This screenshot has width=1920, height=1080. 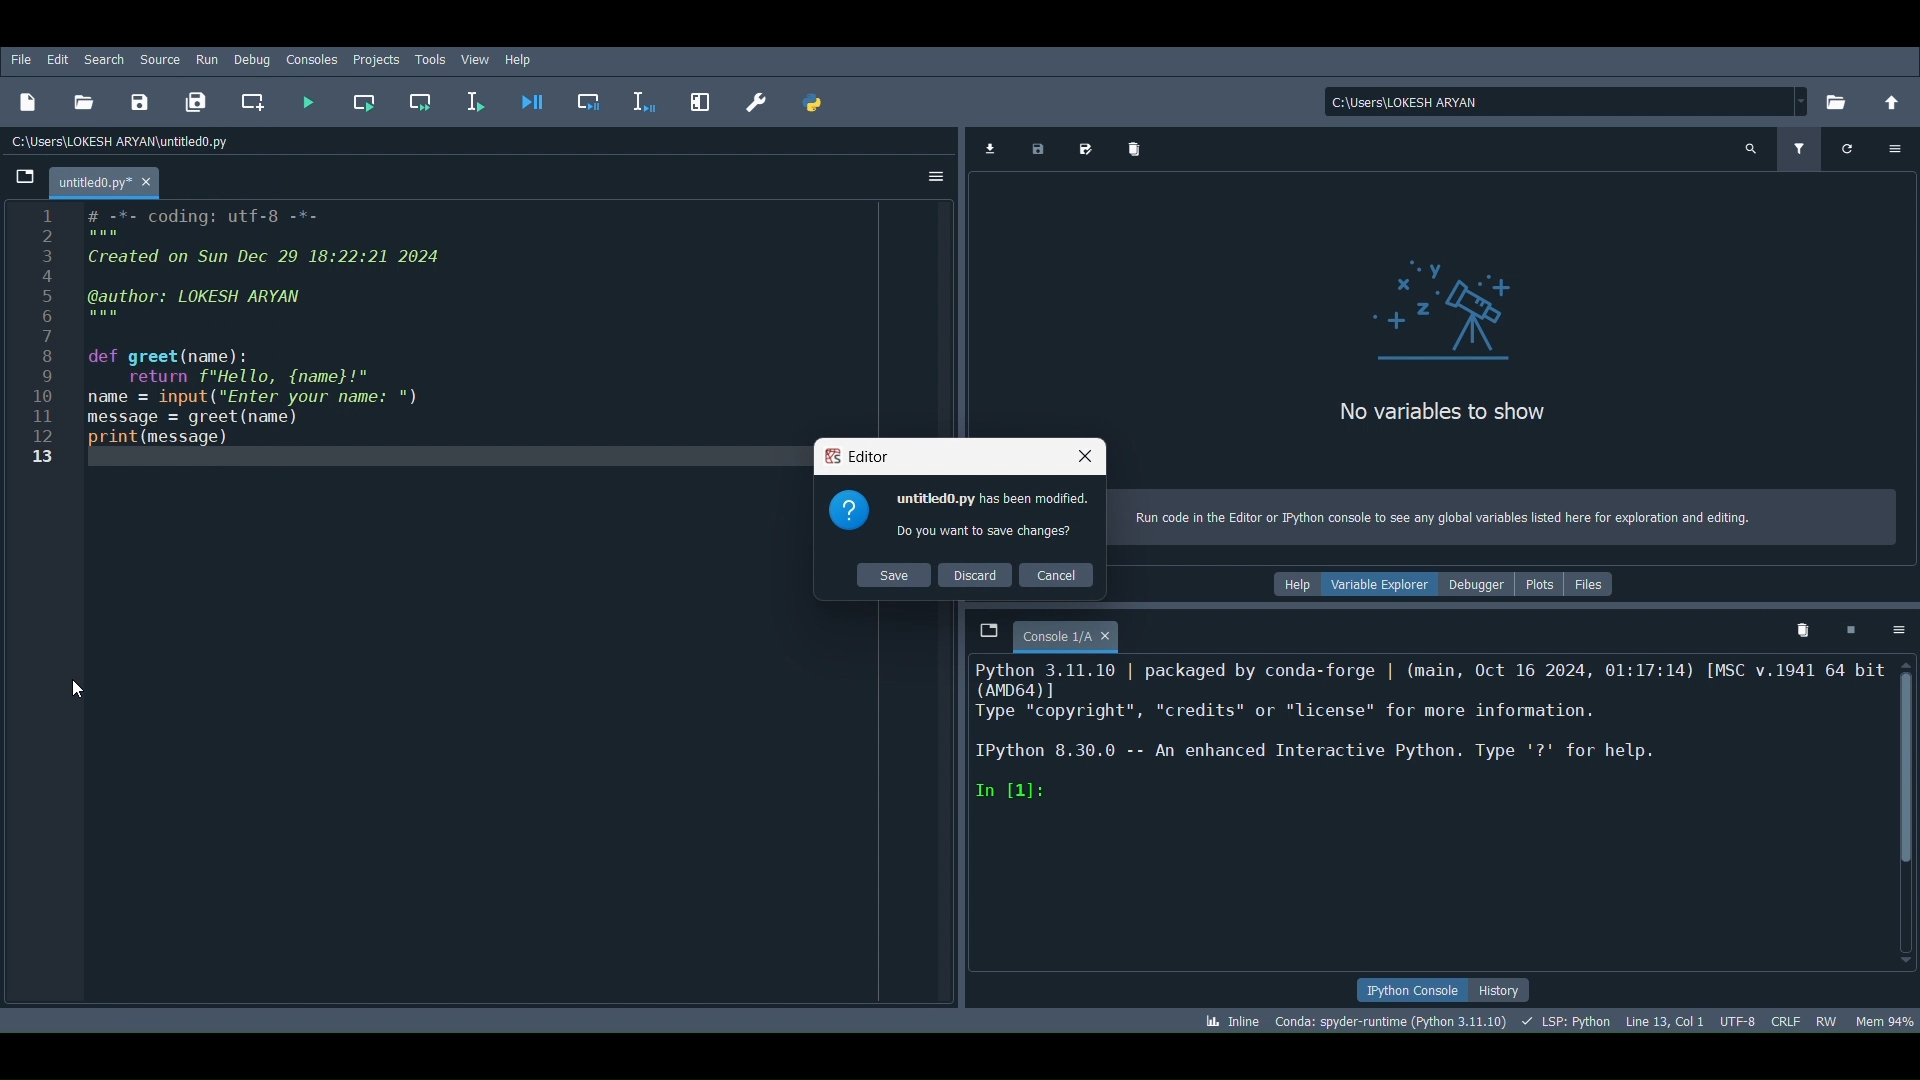 What do you see at coordinates (1837, 99) in the screenshot?
I see `Browse a working directory` at bounding box center [1837, 99].